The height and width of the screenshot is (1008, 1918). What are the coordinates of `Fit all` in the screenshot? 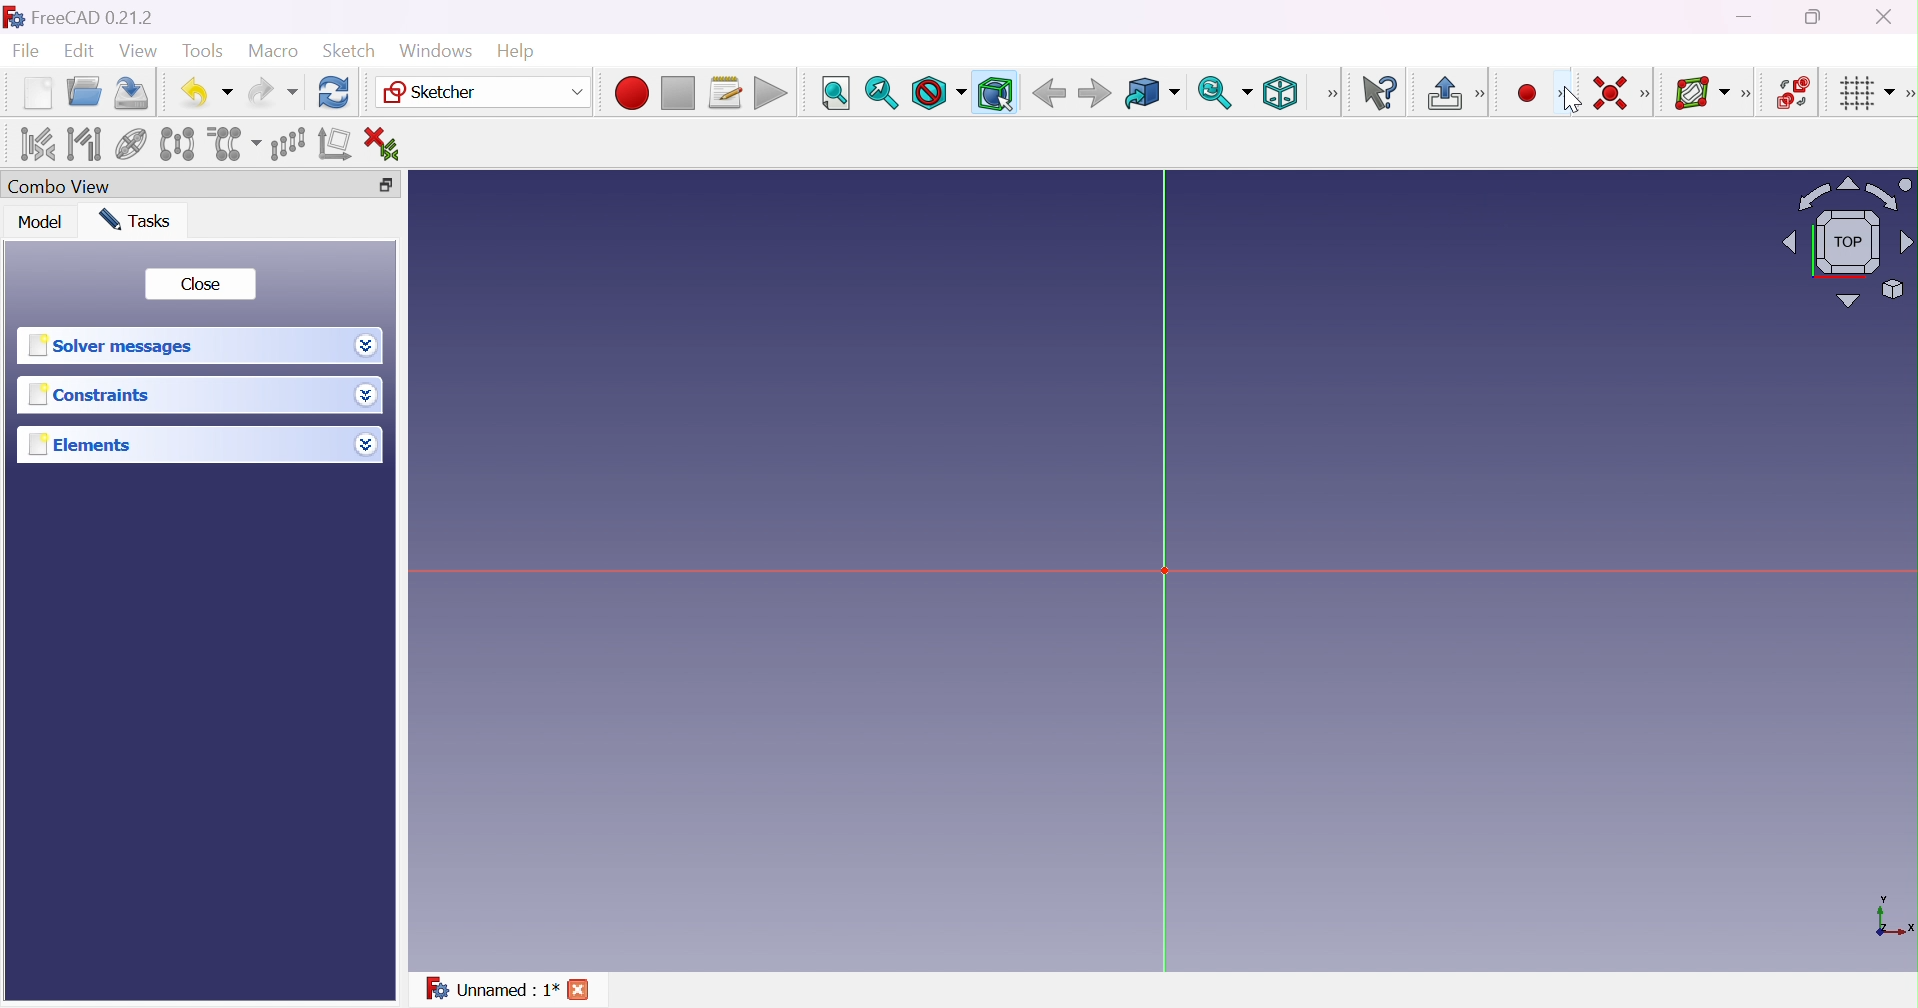 It's located at (834, 93).